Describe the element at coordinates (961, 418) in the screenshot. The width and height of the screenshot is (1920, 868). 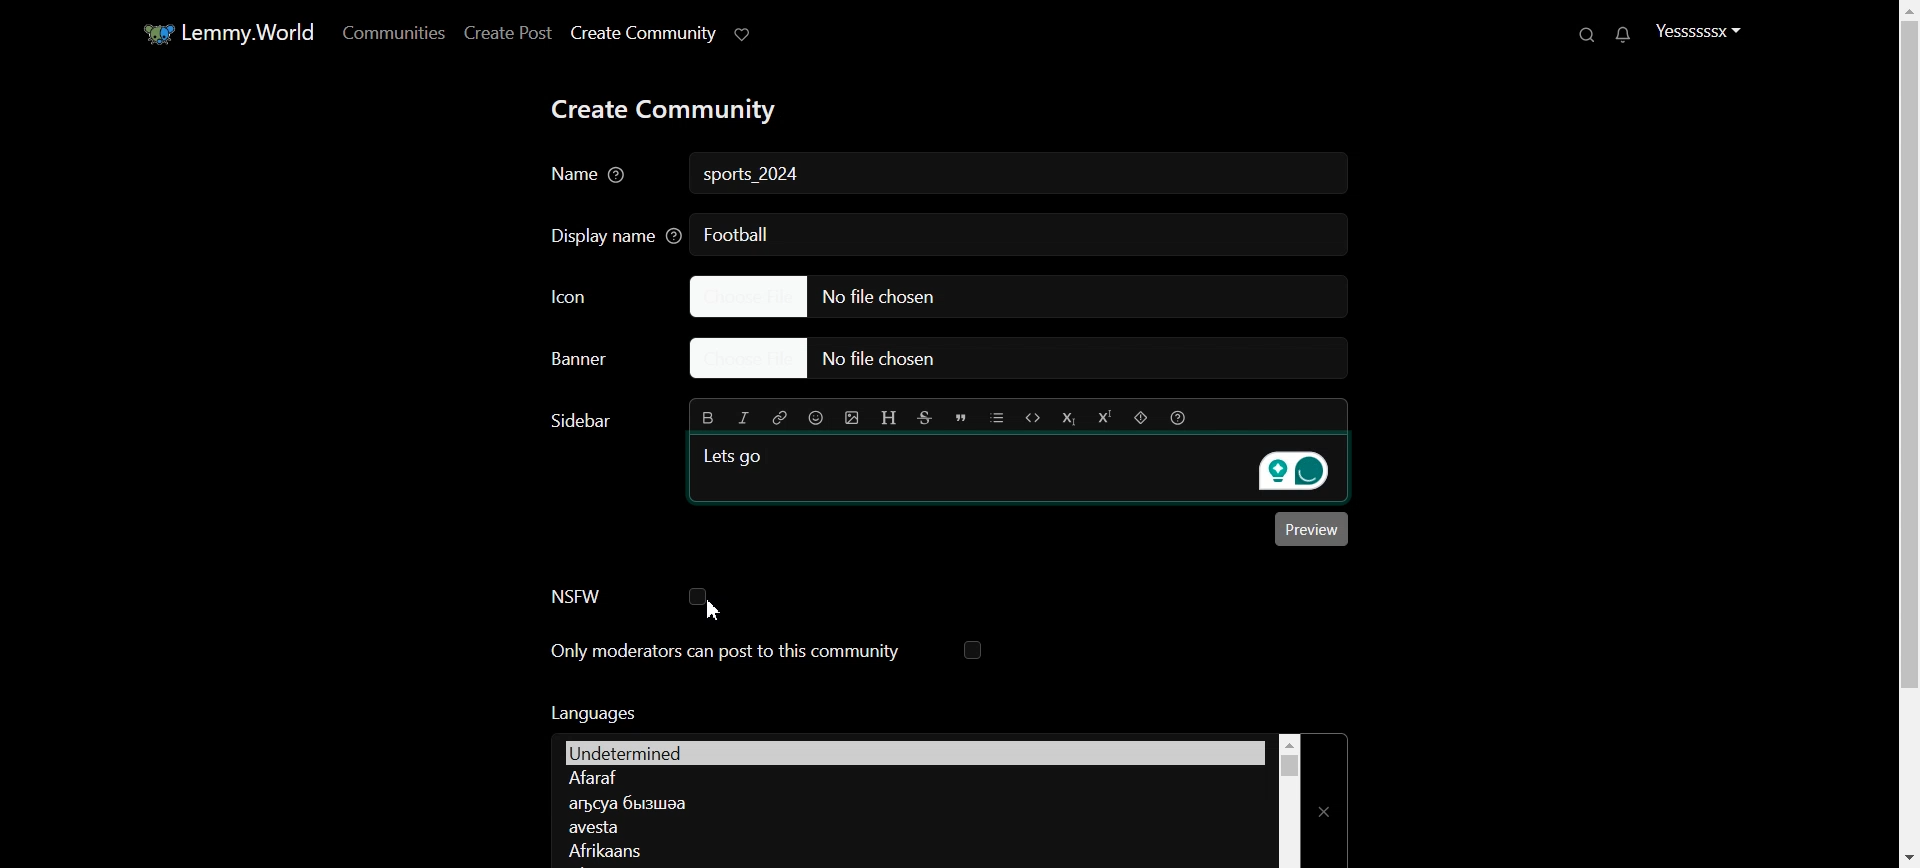
I see `Quote` at that location.